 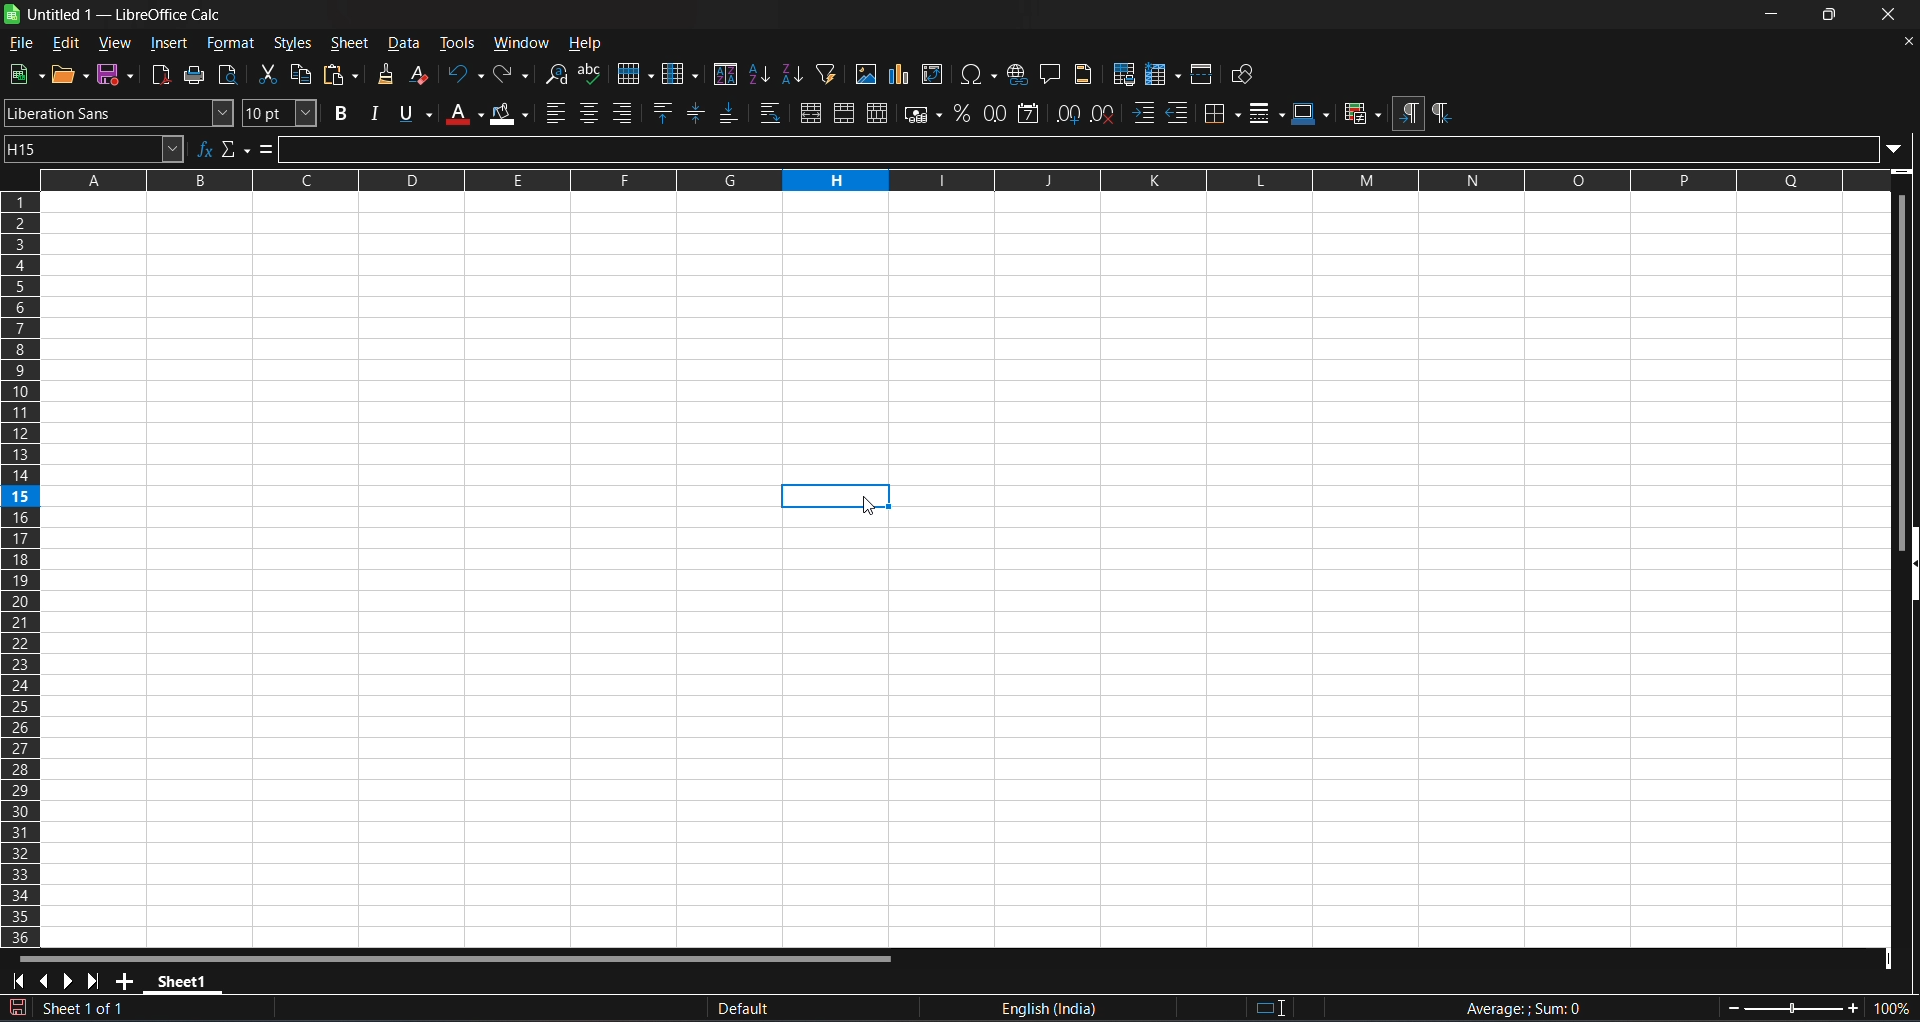 I want to click on select function, so click(x=235, y=148).